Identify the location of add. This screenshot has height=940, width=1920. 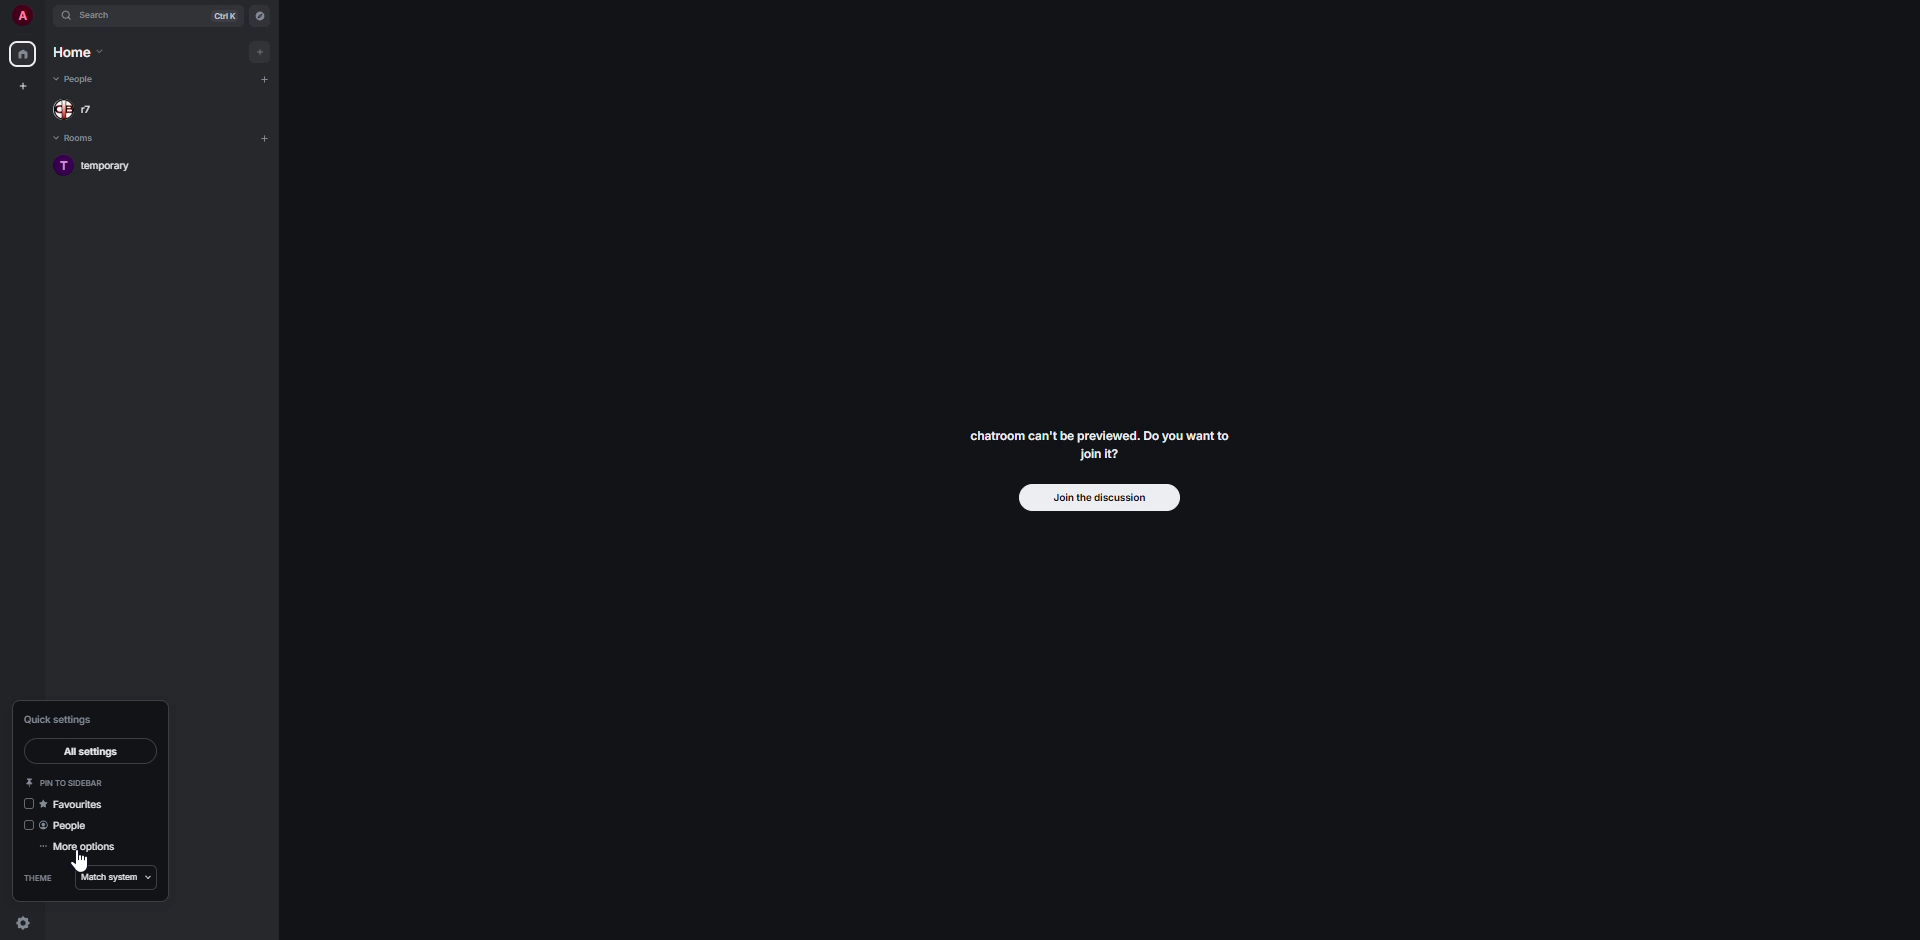
(260, 50).